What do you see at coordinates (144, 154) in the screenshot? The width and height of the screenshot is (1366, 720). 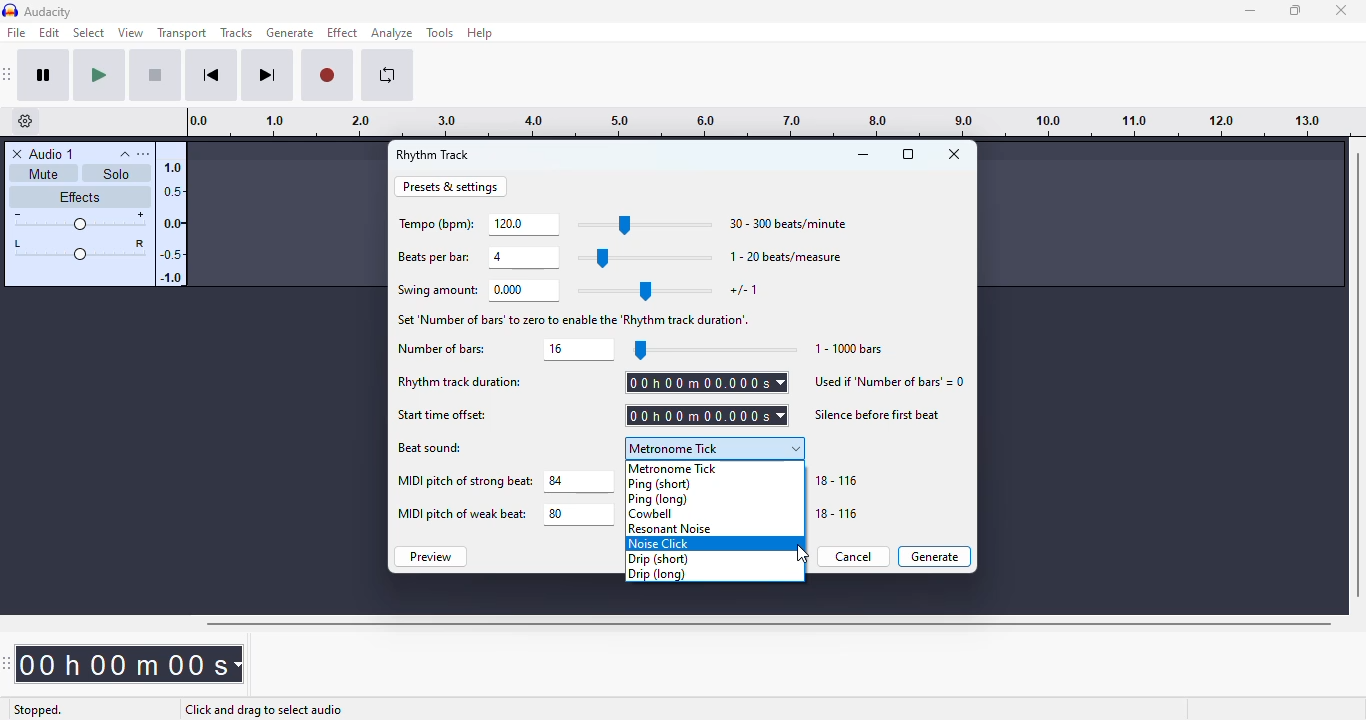 I see `open menu` at bounding box center [144, 154].